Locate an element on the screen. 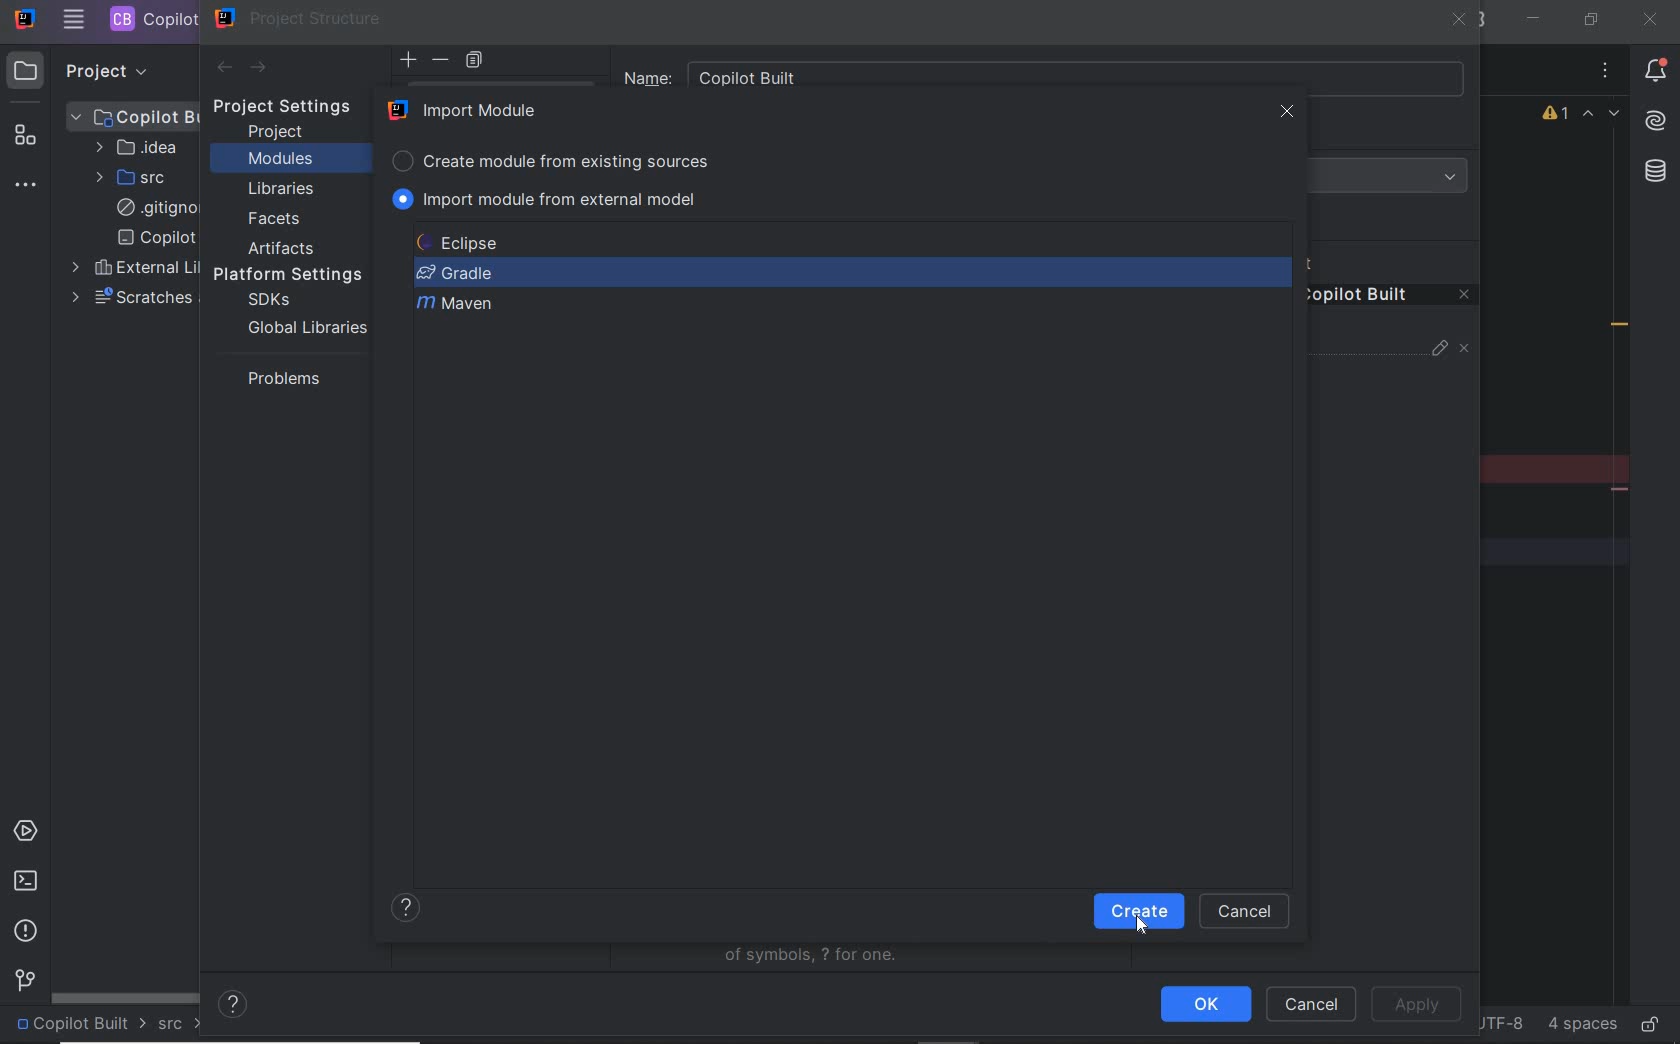  cursor is located at coordinates (1142, 925).